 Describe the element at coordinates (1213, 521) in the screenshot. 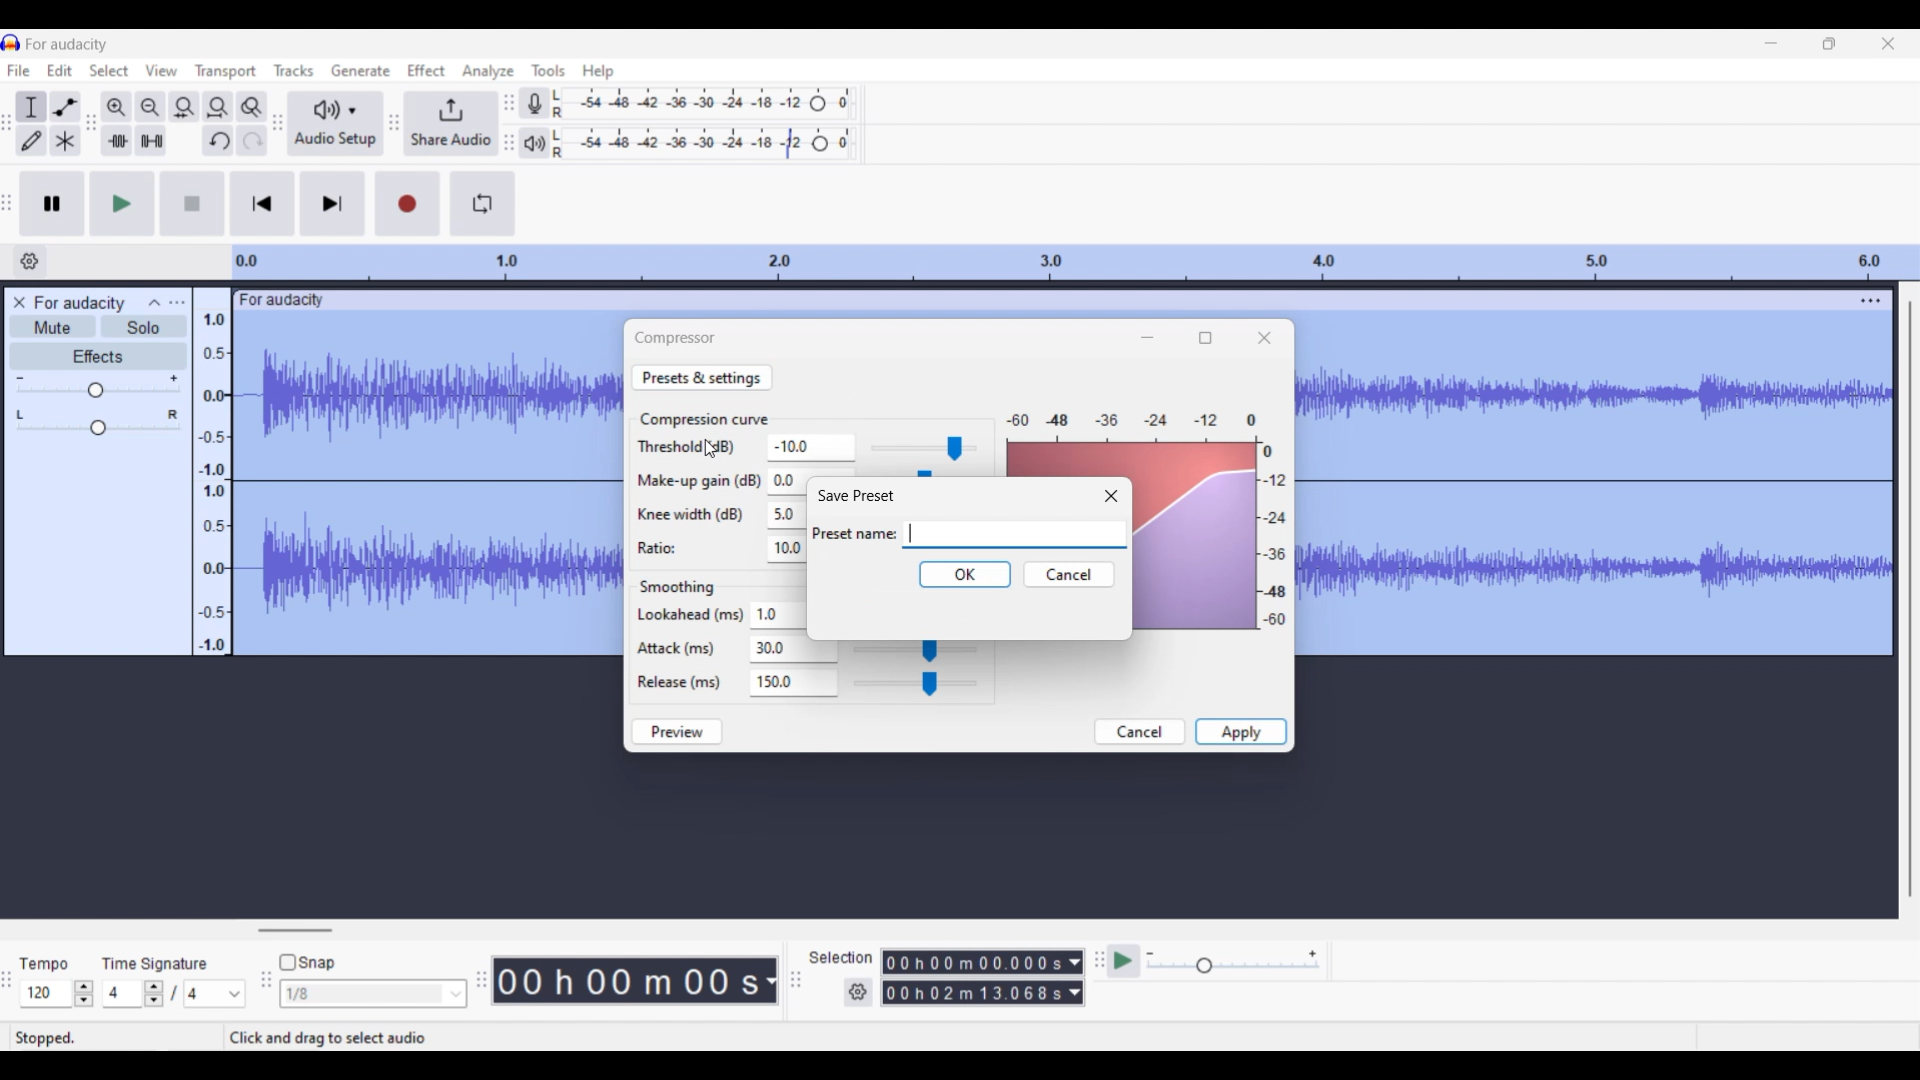

I see `Current output ` at that location.